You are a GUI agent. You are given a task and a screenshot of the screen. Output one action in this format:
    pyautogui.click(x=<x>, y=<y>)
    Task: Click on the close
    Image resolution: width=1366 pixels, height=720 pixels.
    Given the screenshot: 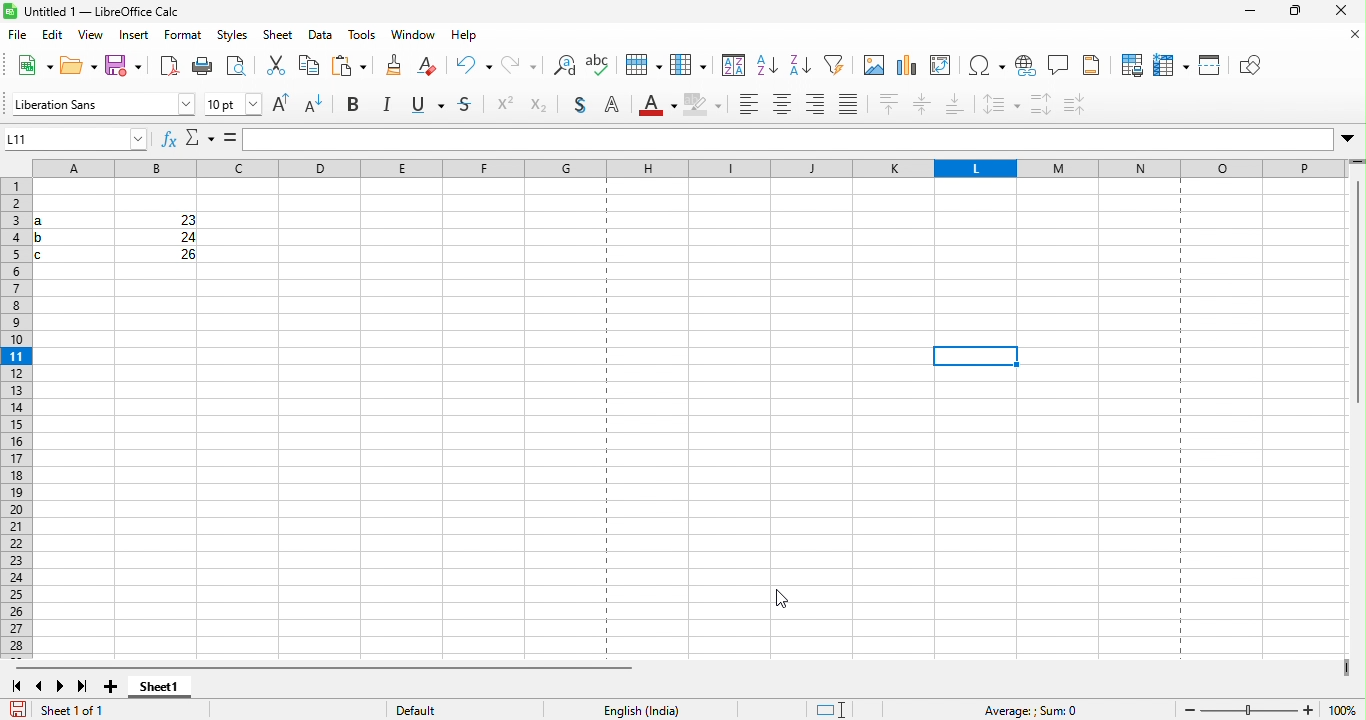 What is the action you would take?
    pyautogui.click(x=1348, y=35)
    